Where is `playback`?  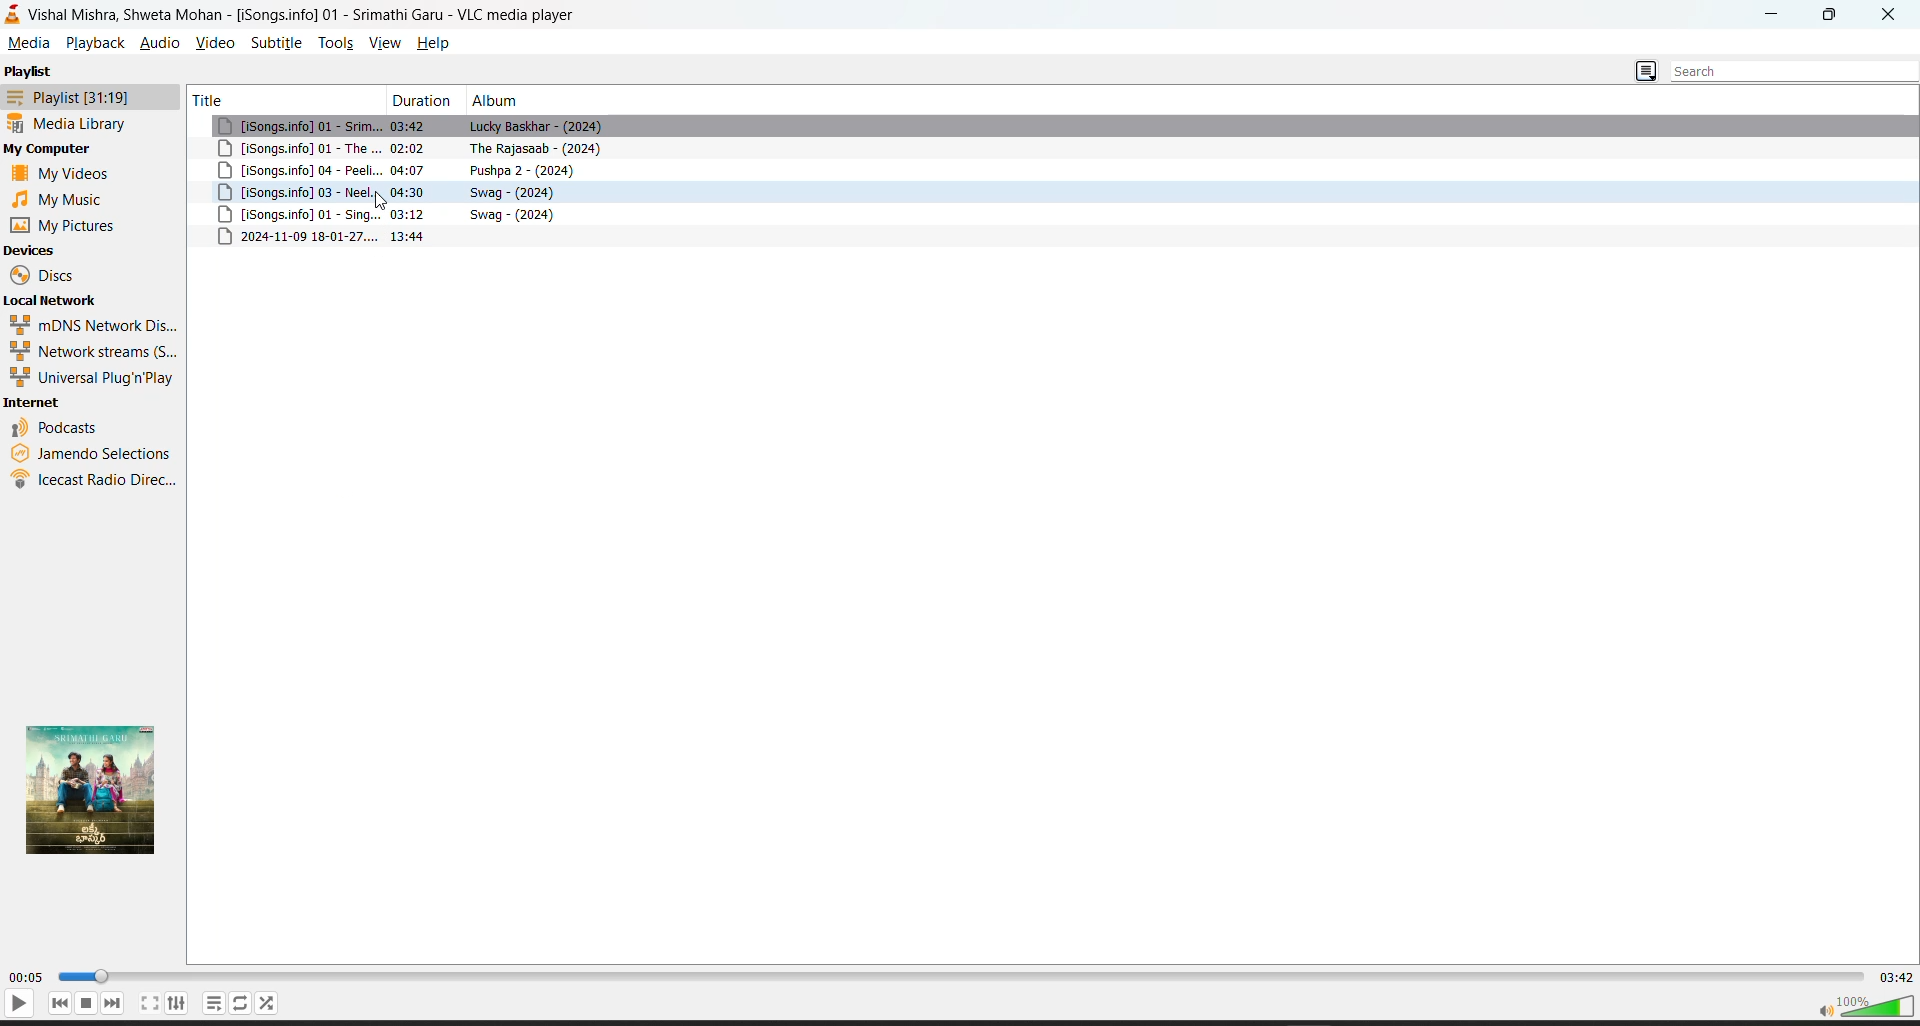 playback is located at coordinates (96, 42).